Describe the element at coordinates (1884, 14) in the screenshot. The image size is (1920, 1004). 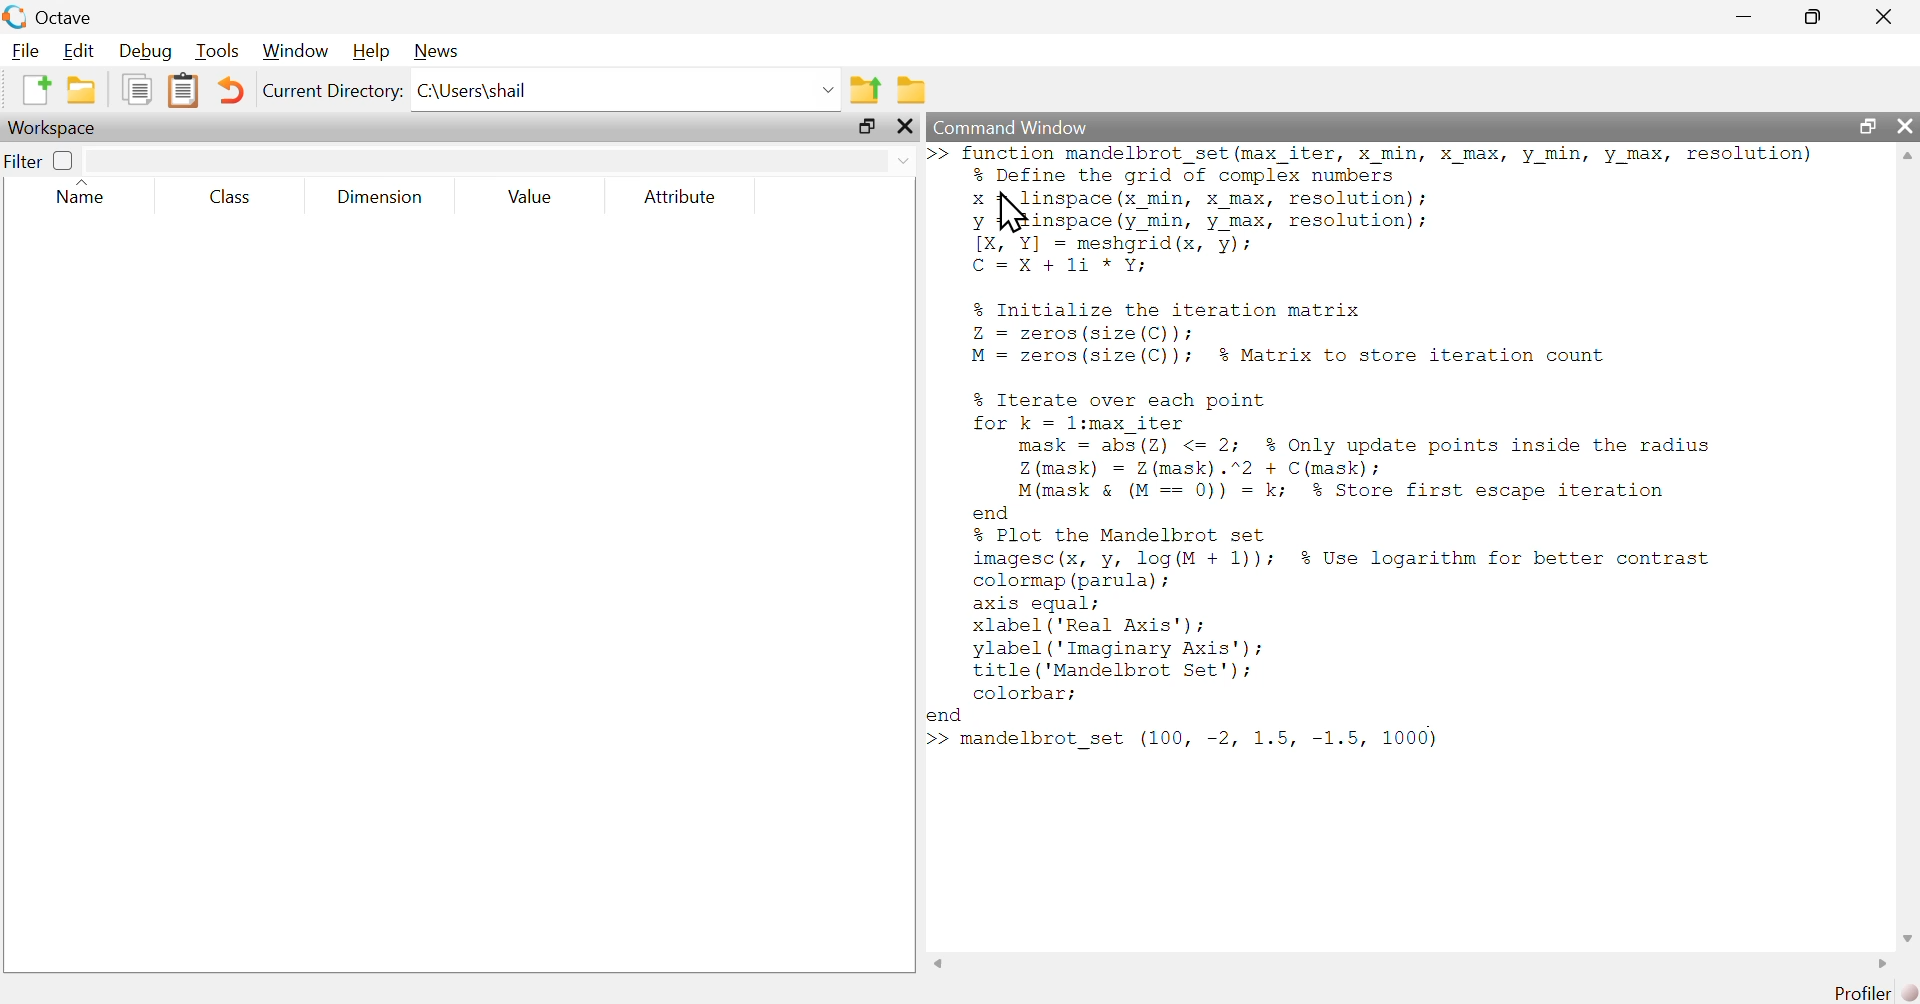
I see `close` at that location.